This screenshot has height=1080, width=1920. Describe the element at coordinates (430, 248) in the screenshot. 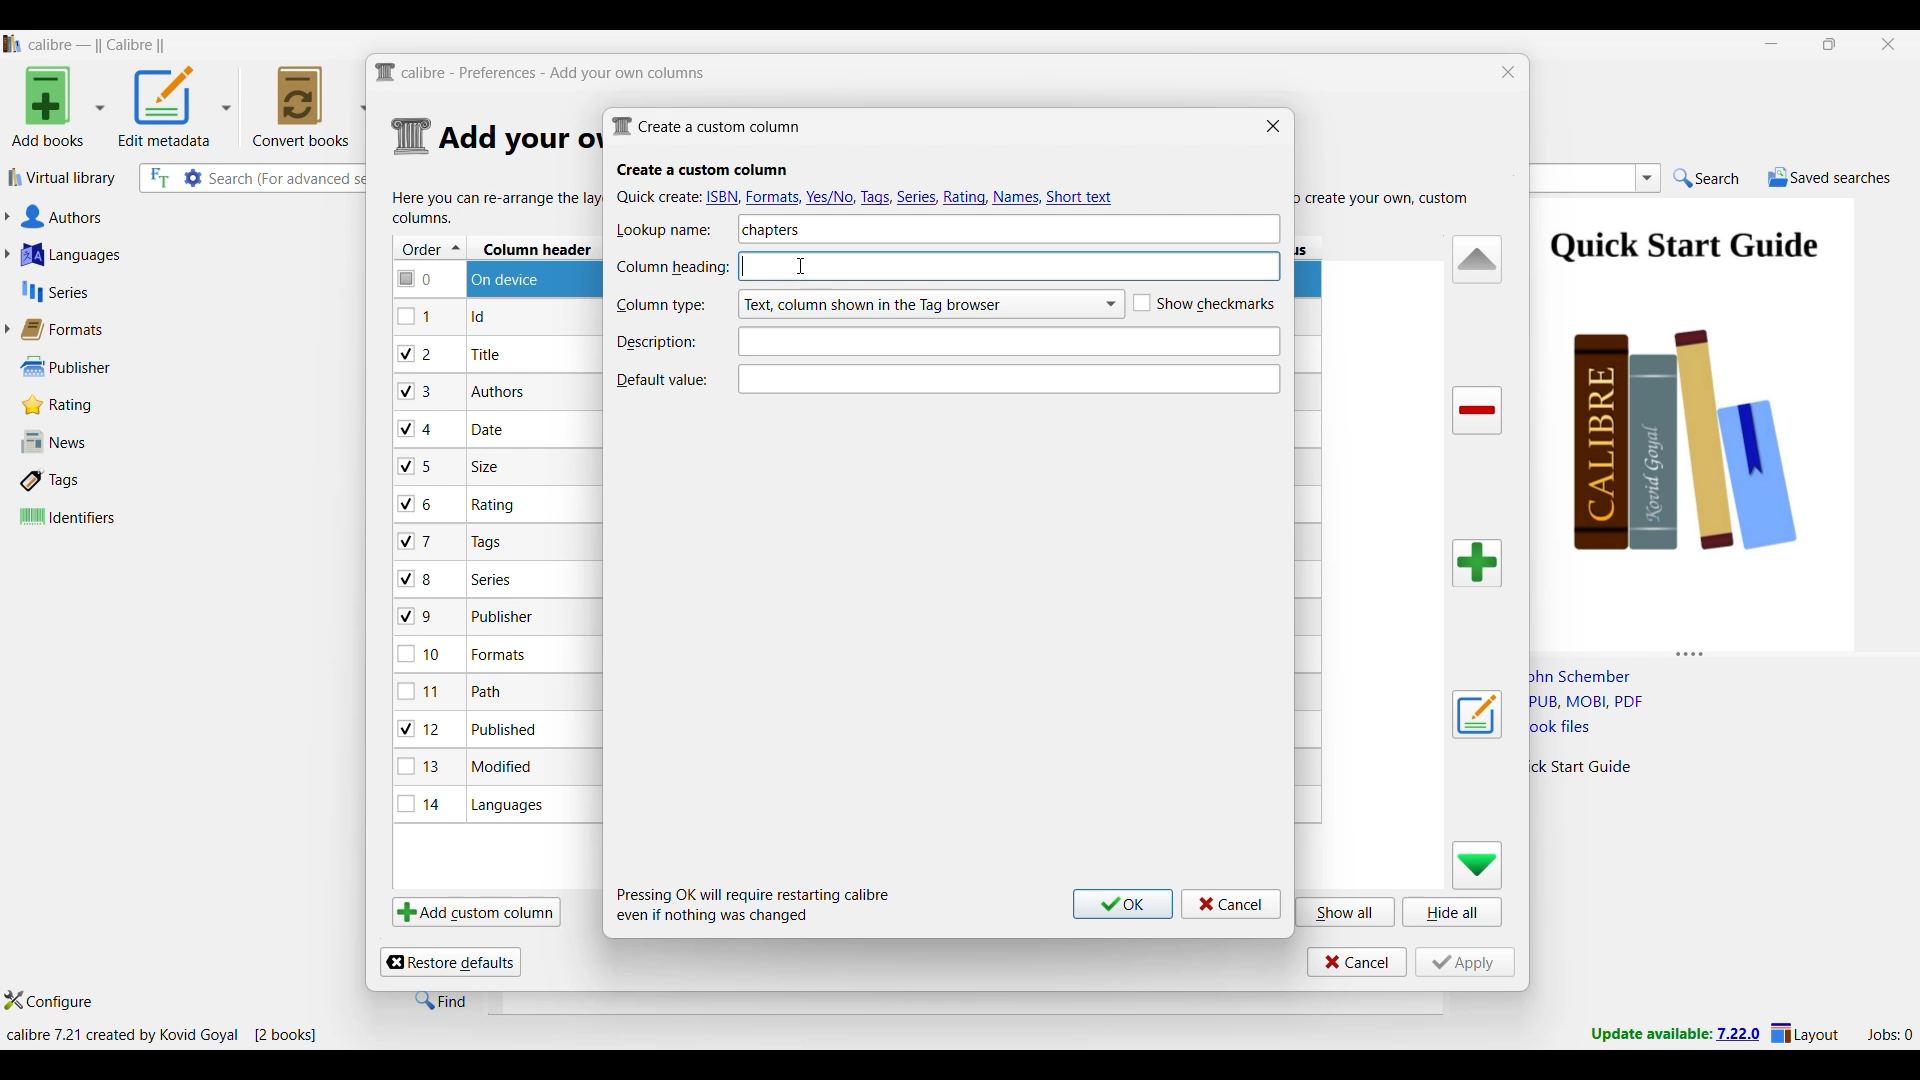

I see `Order column, current sorting` at that location.